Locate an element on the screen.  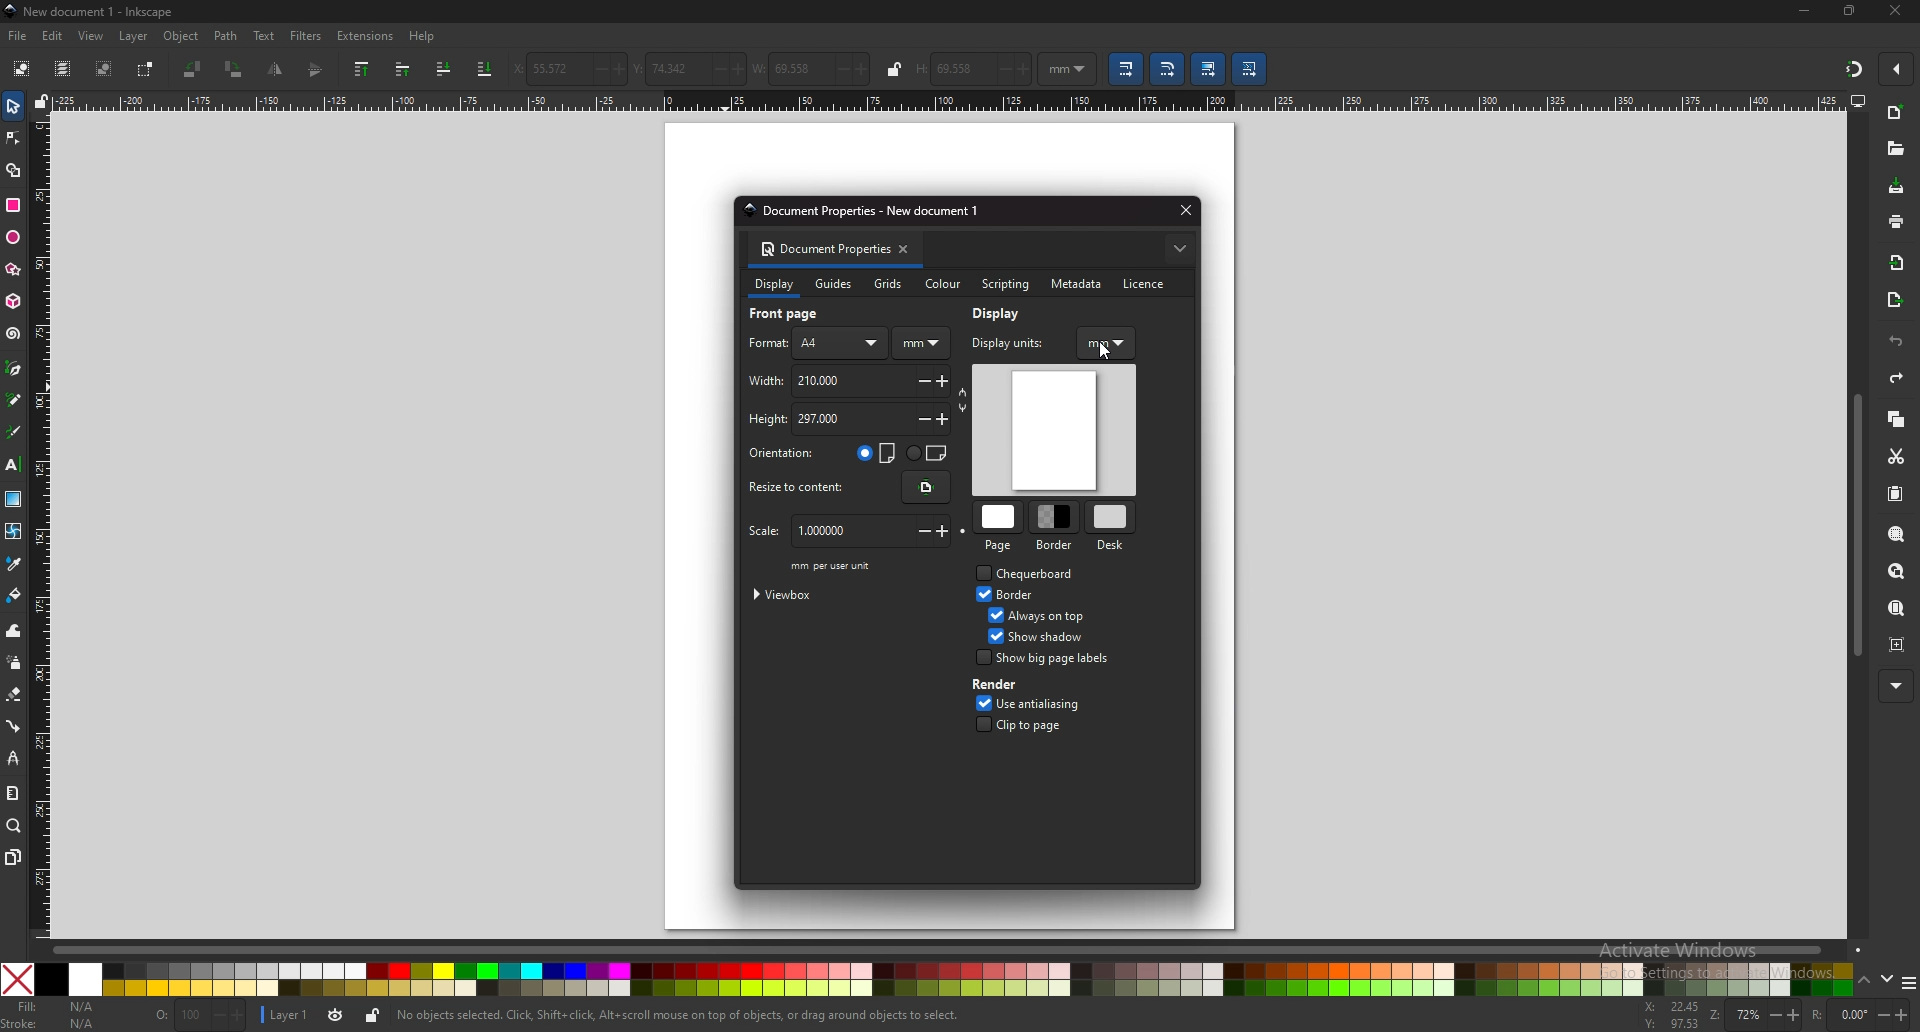
vertical coordinate is located at coordinates (660, 69).